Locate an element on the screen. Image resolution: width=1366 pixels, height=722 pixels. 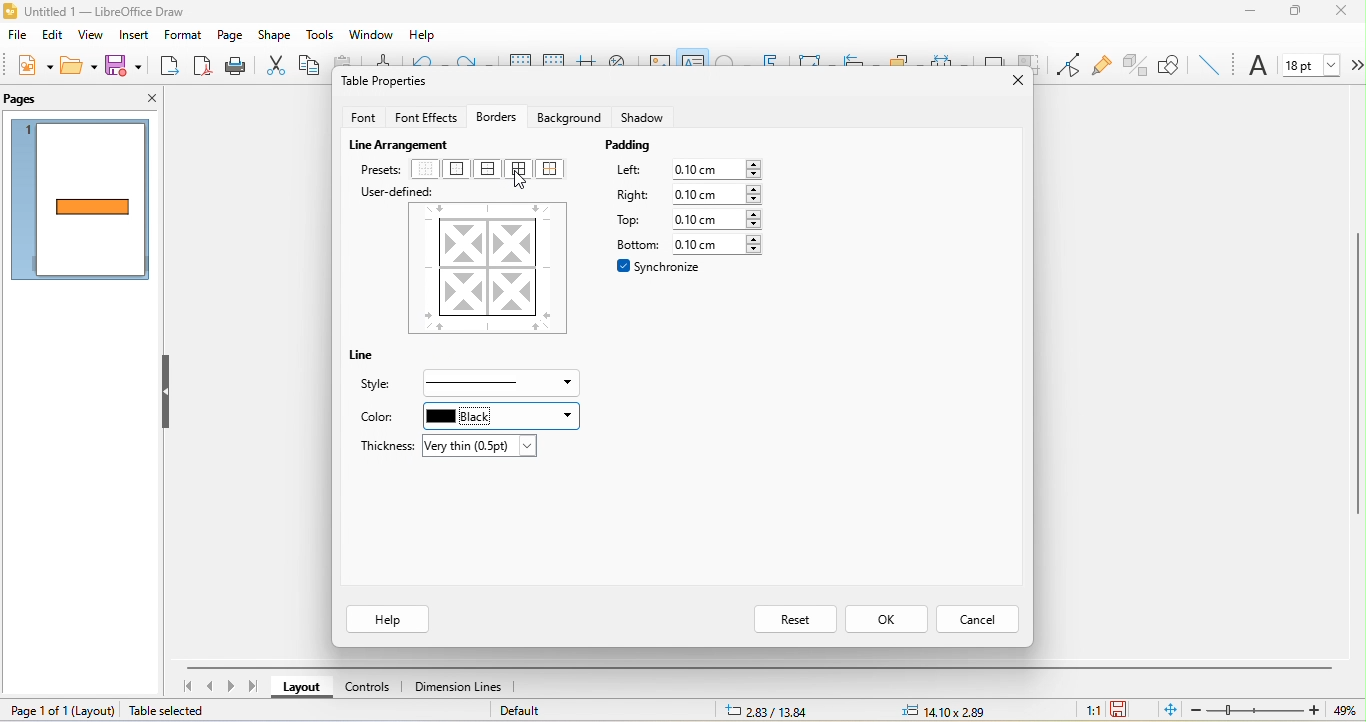
thickness is located at coordinates (382, 444).